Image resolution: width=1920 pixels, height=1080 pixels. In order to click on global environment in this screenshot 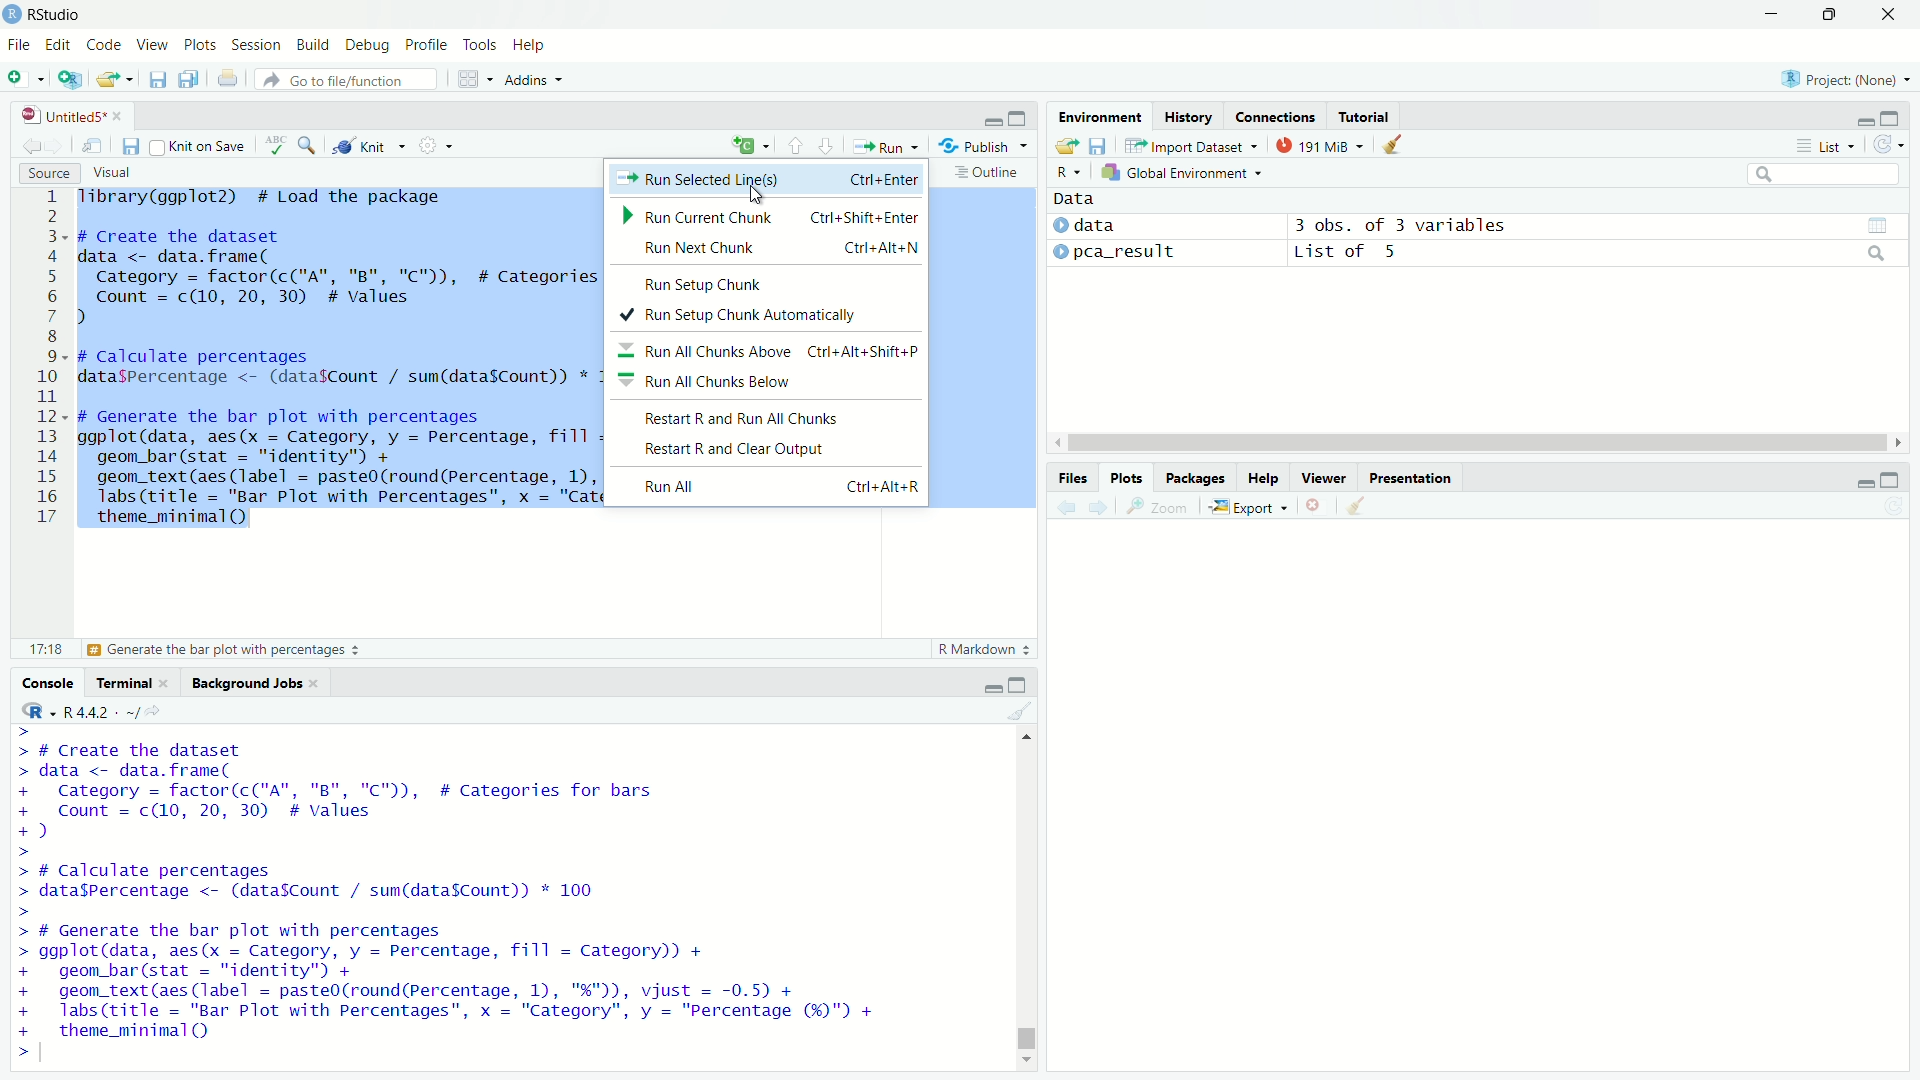, I will do `click(1183, 172)`.